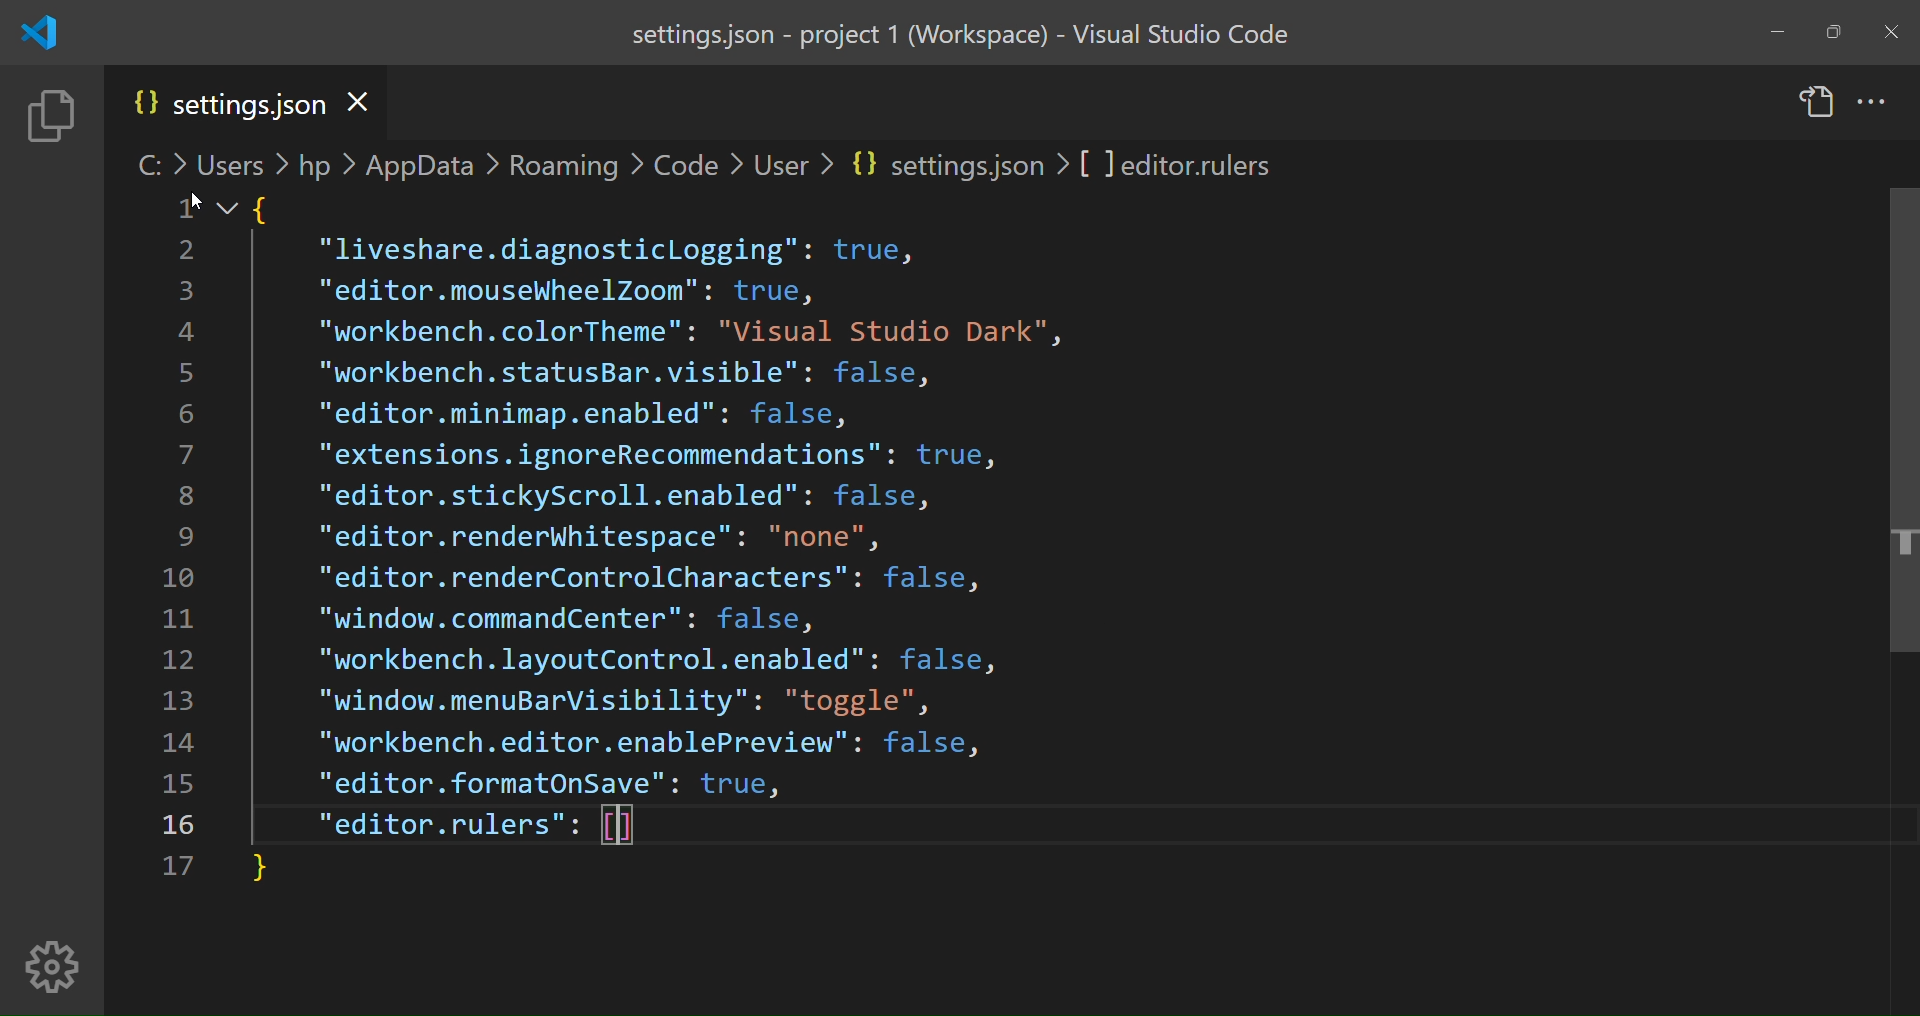 Image resolution: width=1920 pixels, height=1016 pixels. What do you see at coordinates (1779, 31) in the screenshot?
I see `minimize` at bounding box center [1779, 31].